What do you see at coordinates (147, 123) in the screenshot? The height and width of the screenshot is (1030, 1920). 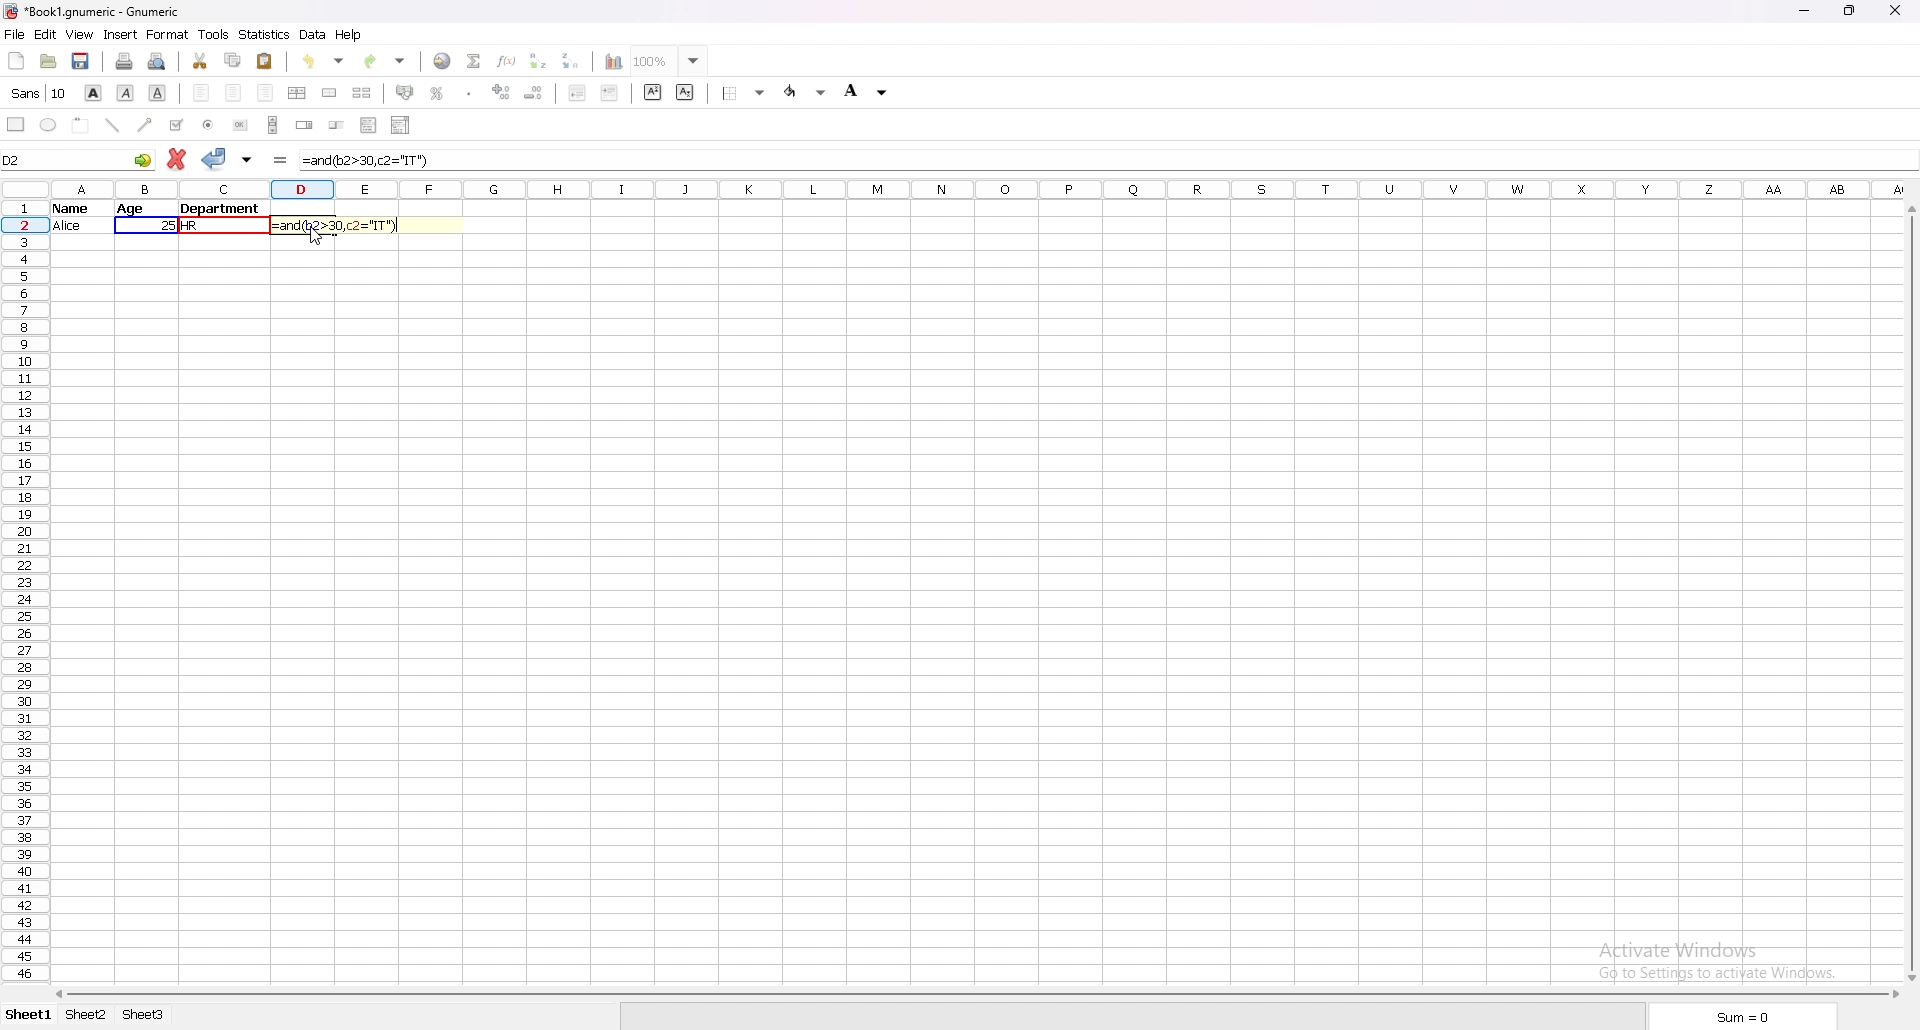 I see `arrowed line` at bounding box center [147, 123].